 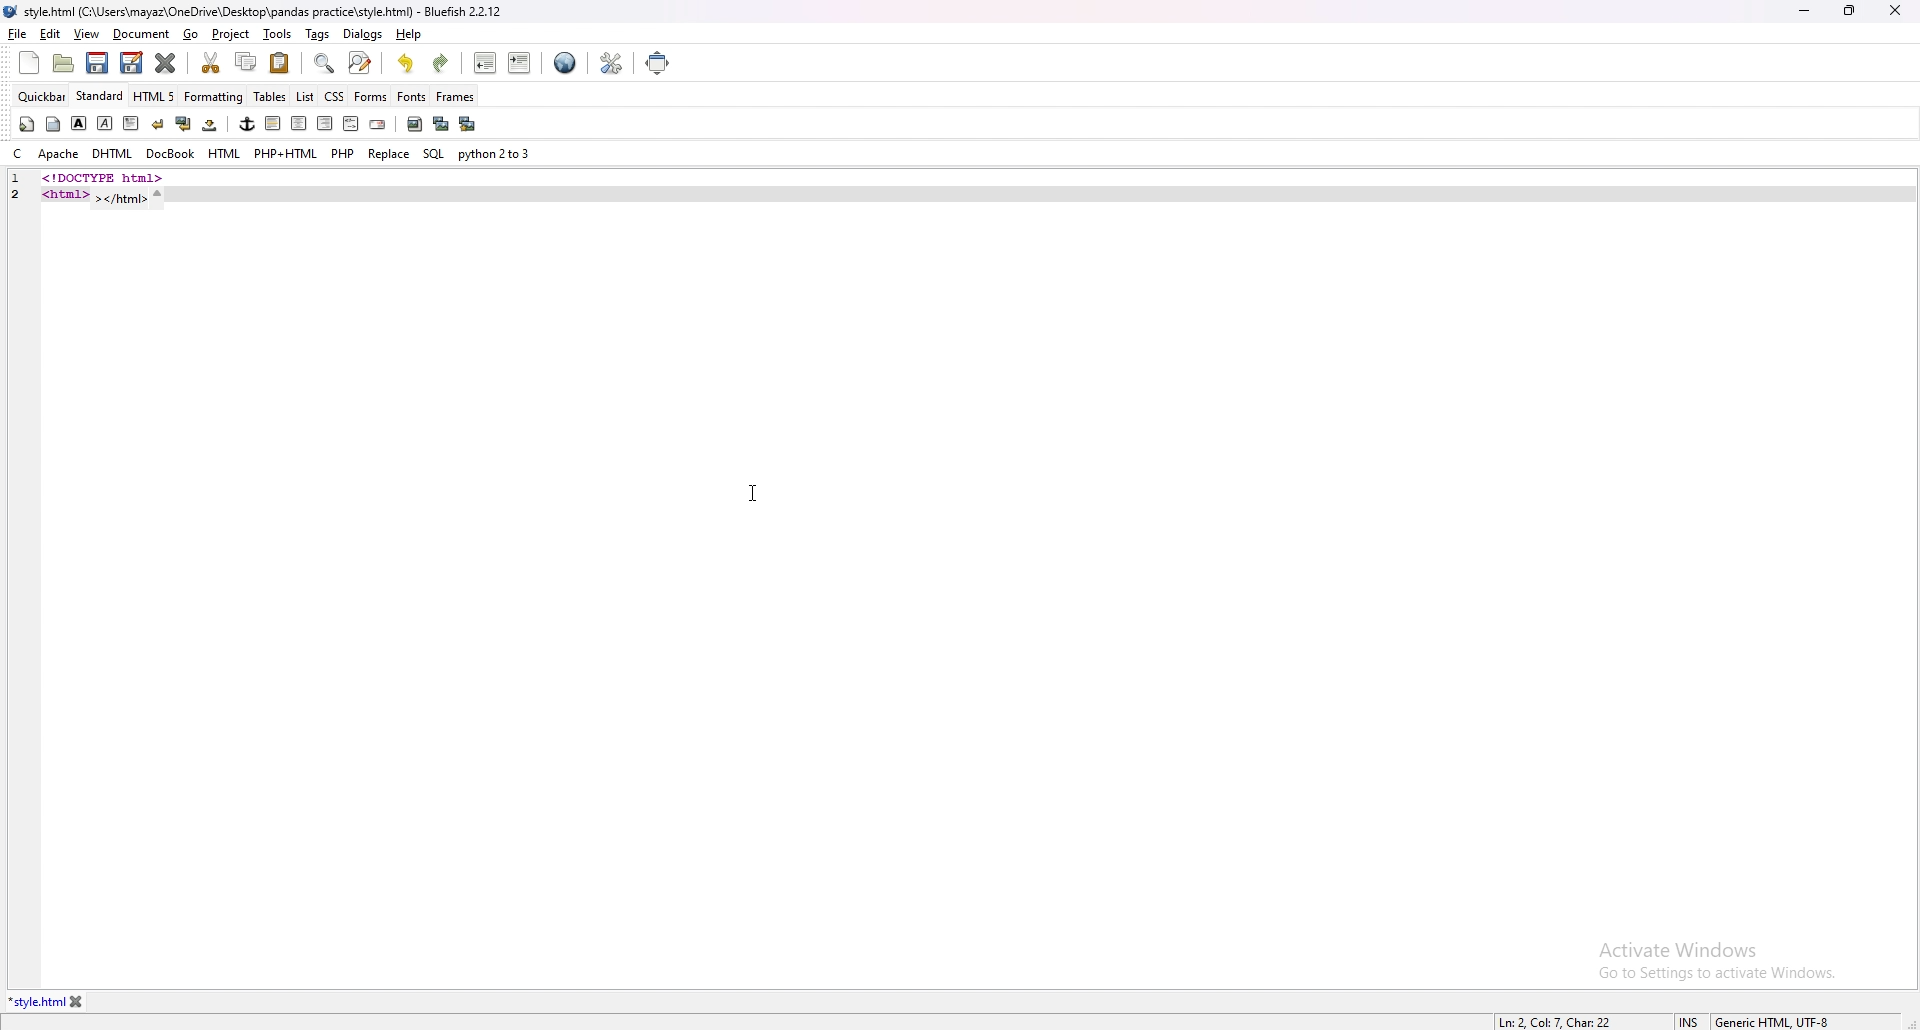 What do you see at coordinates (142, 35) in the screenshot?
I see `document` at bounding box center [142, 35].